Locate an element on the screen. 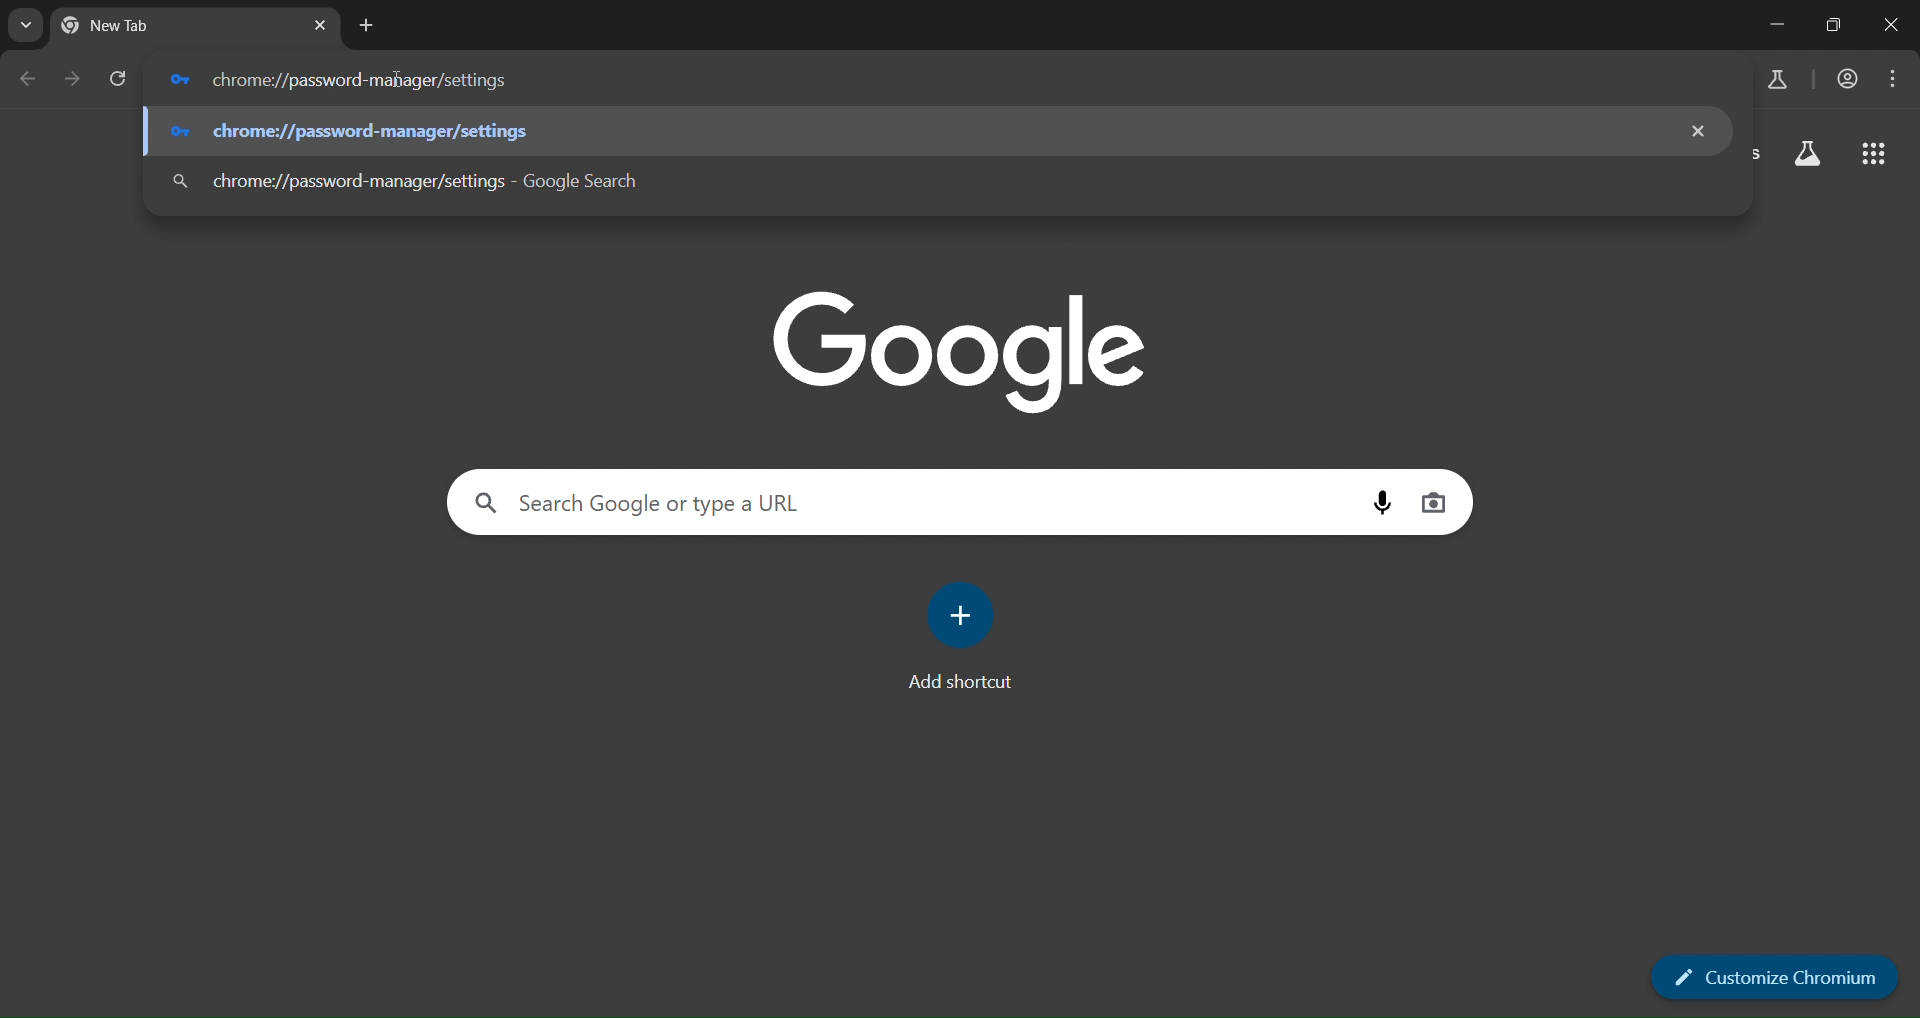 The image size is (1920, 1018). go back one page is located at coordinates (27, 84).